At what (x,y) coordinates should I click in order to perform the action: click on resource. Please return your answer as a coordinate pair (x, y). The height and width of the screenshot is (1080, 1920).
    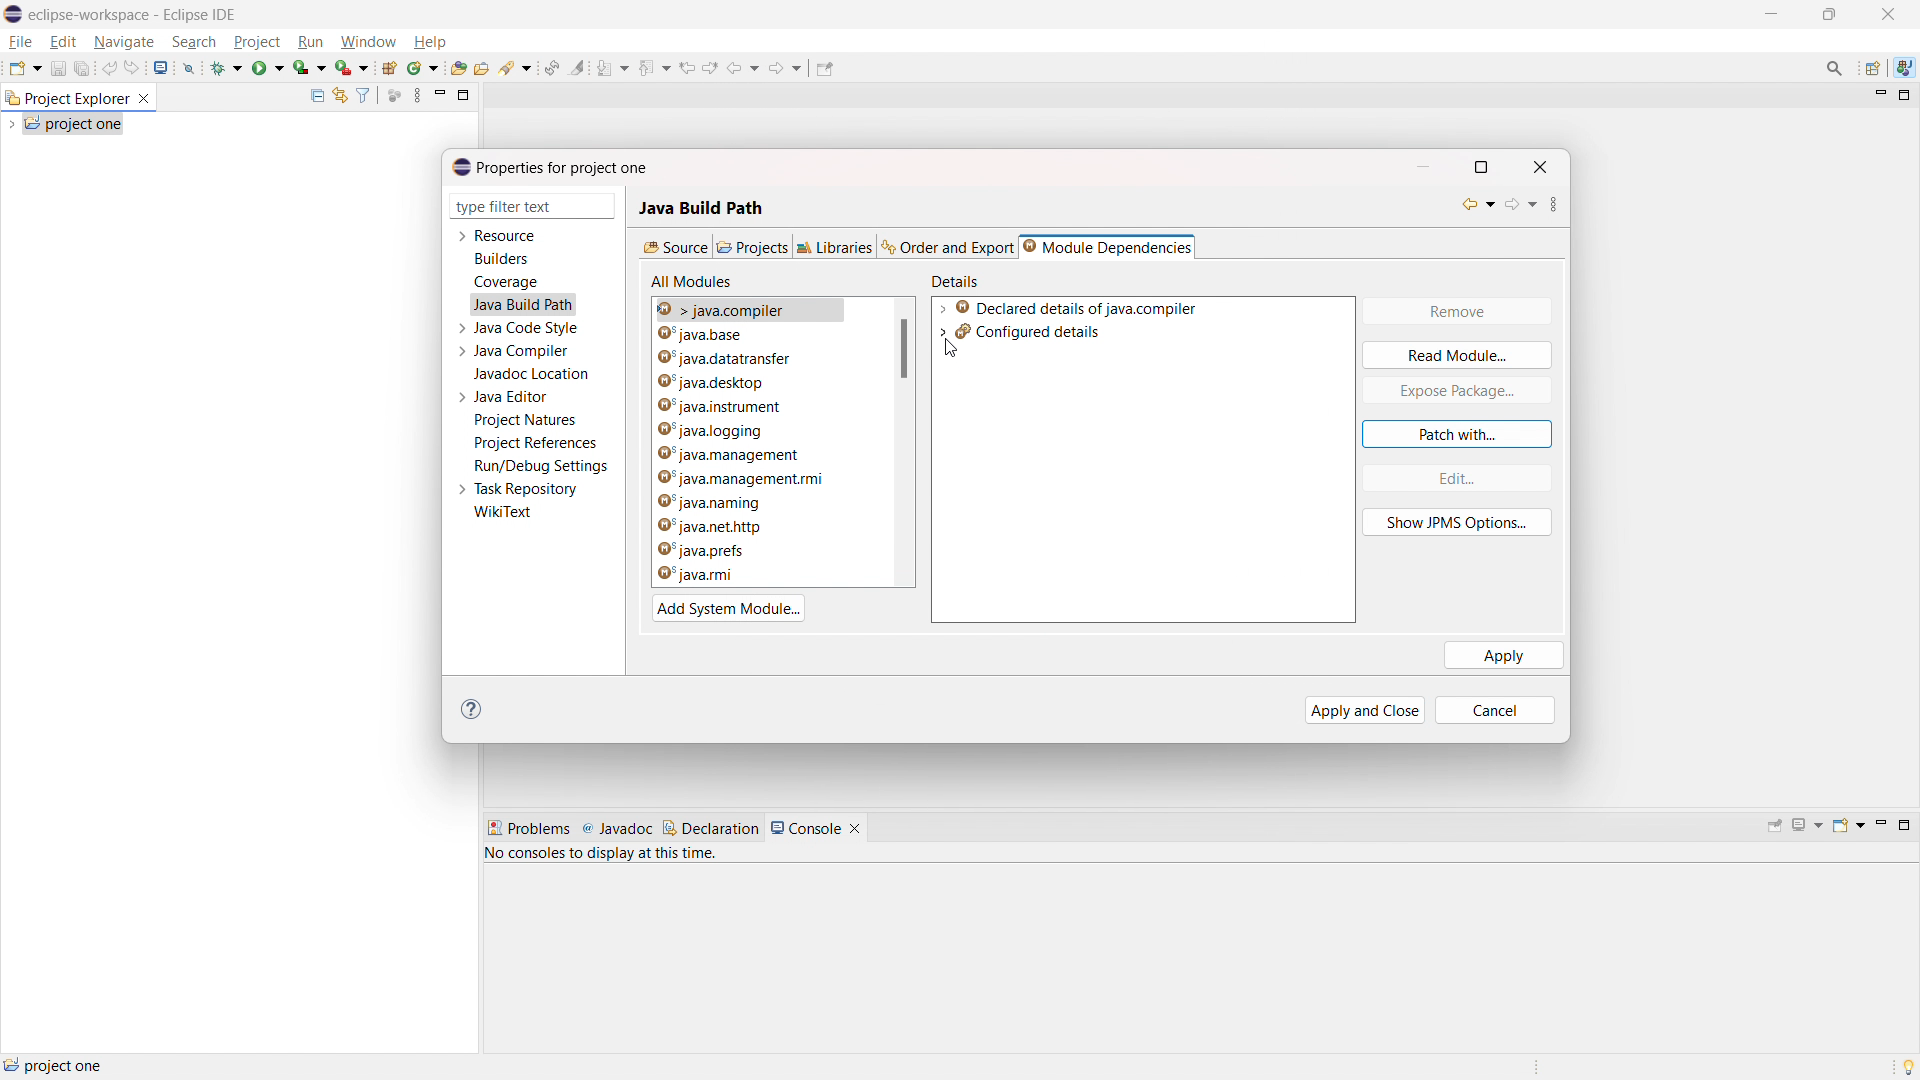
    Looking at the image, I should click on (506, 235).